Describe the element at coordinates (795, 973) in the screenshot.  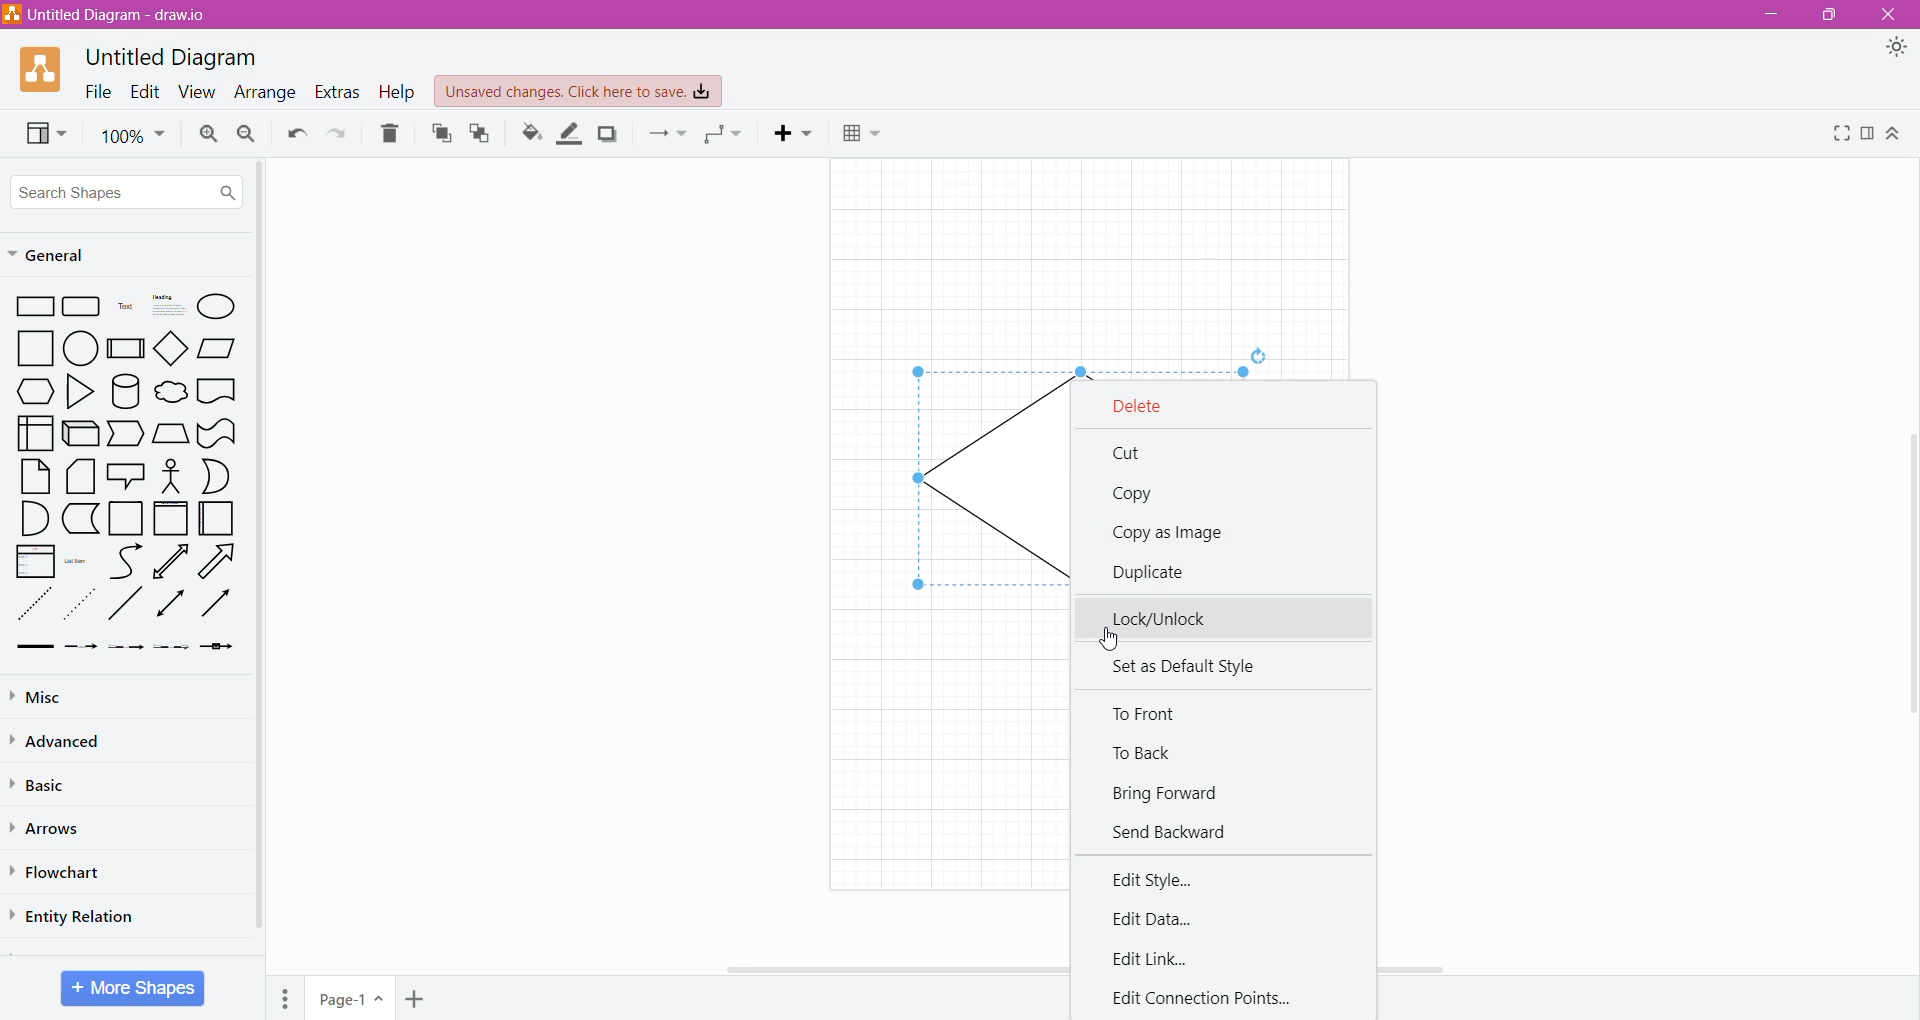
I see `Horizontal Scroll Bar` at that location.